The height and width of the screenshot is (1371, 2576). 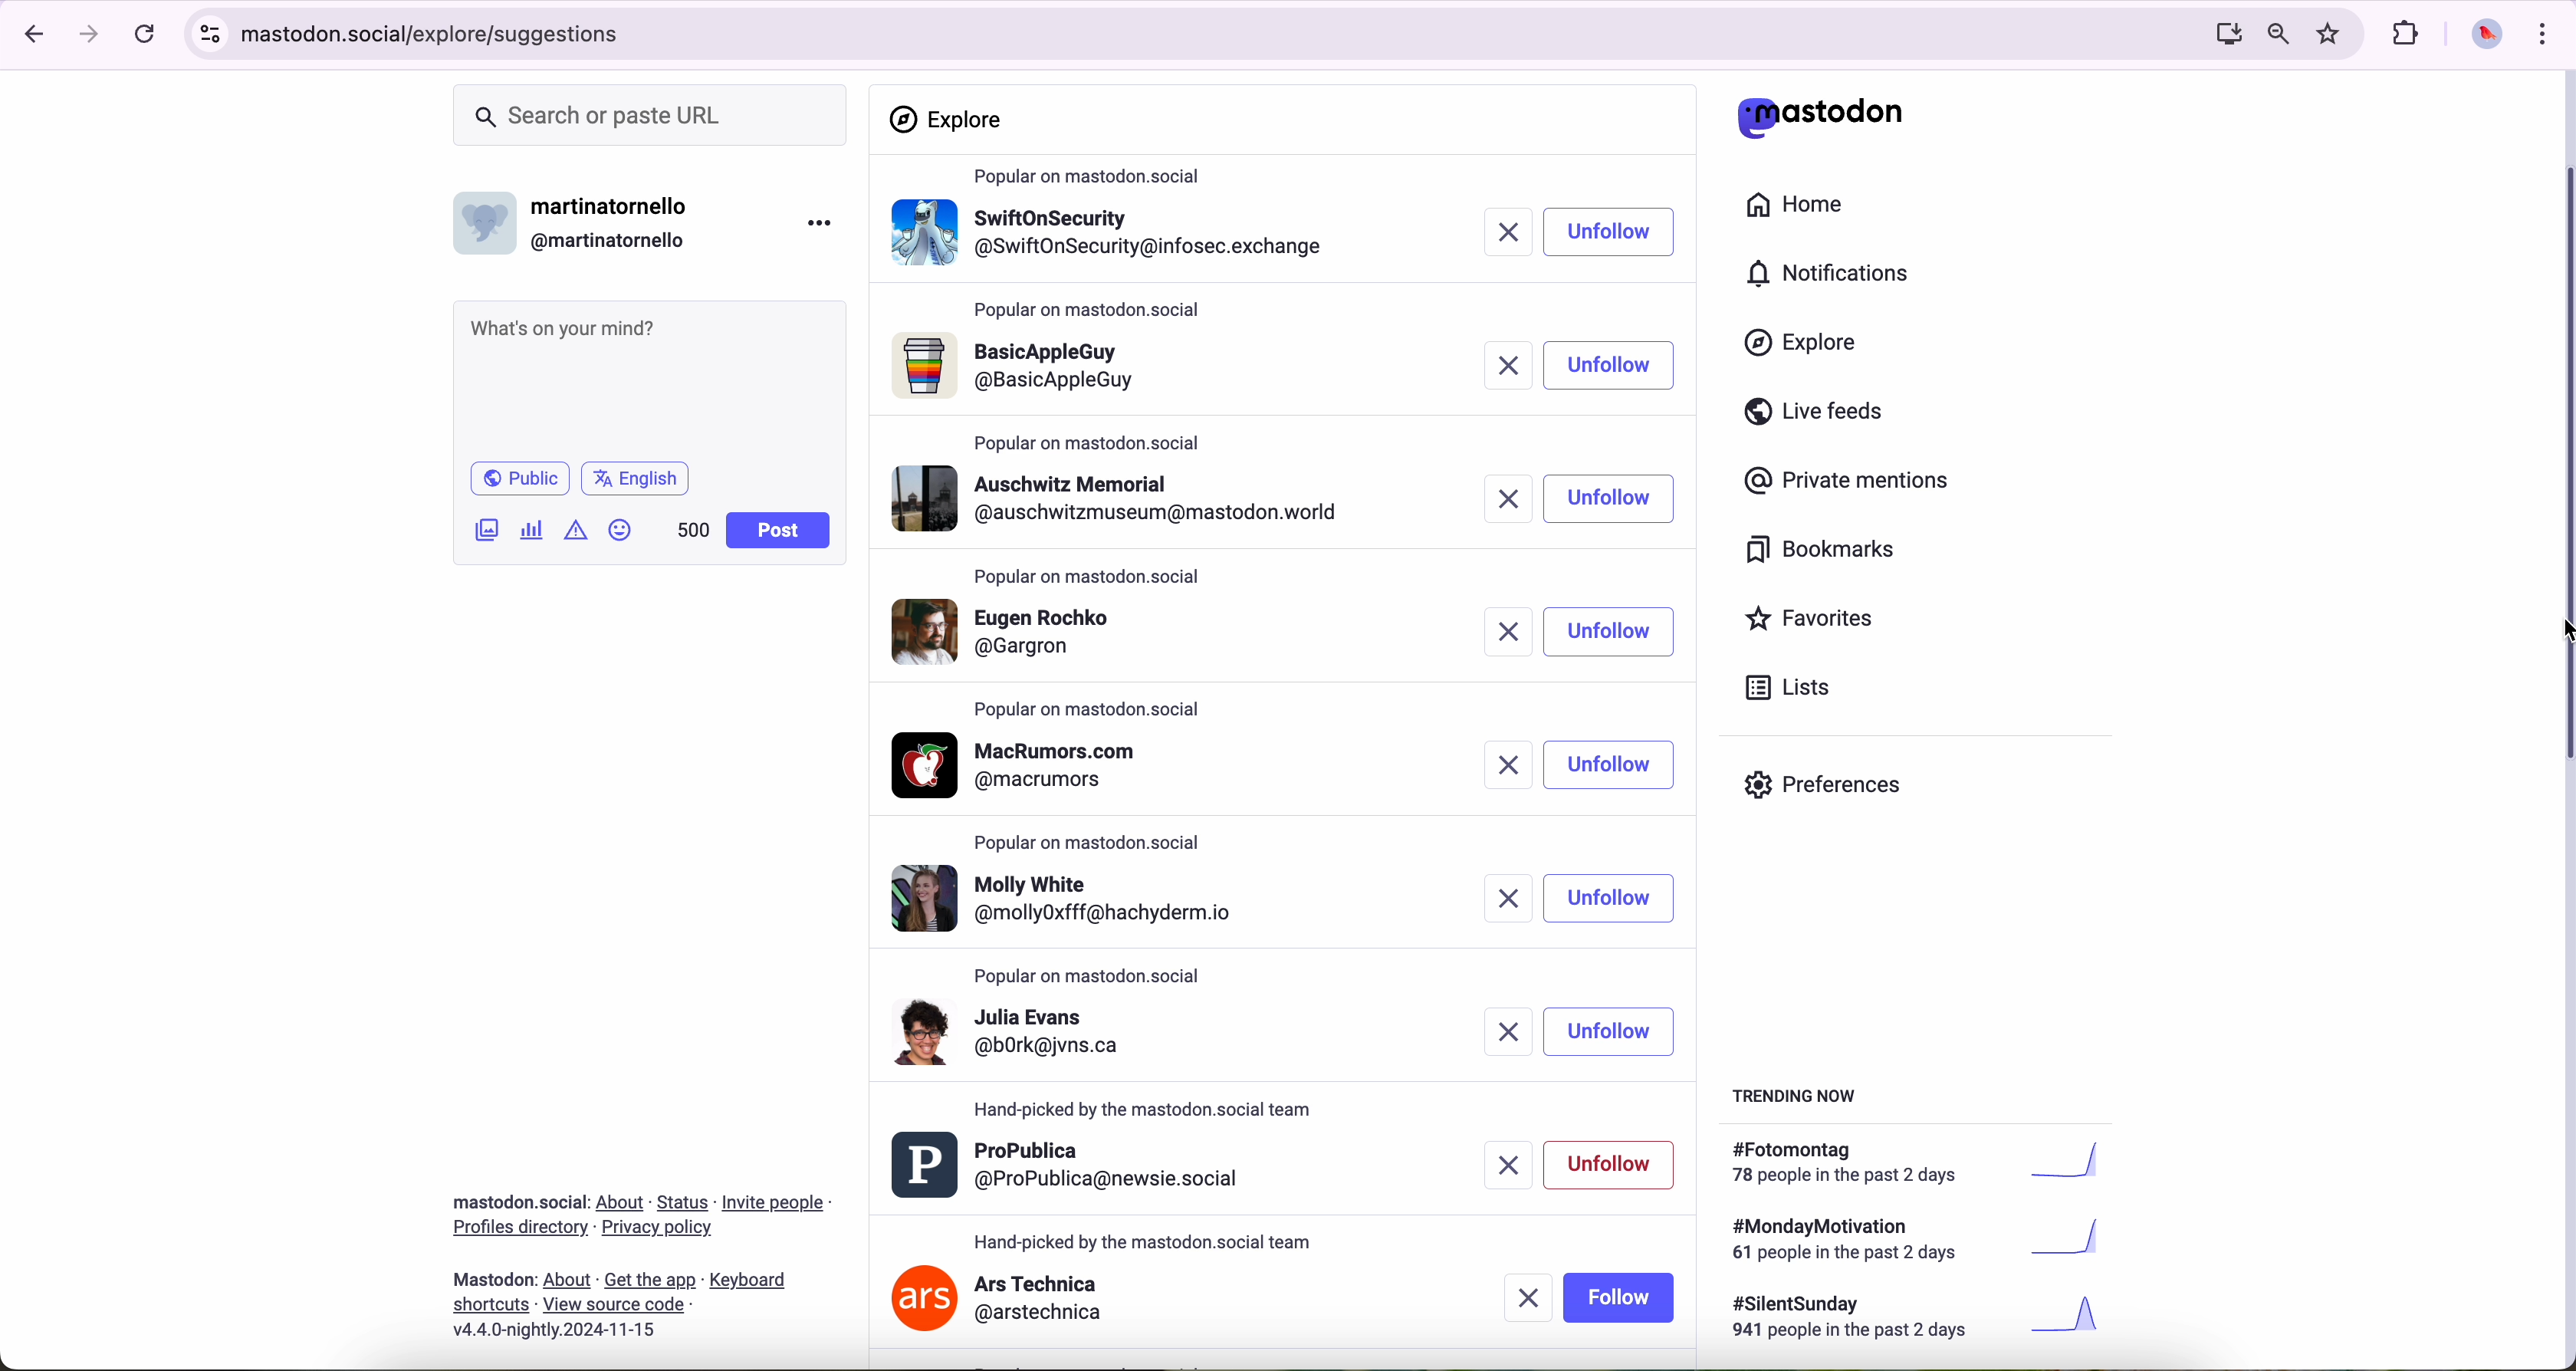 What do you see at coordinates (2481, 36) in the screenshot?
I see `profile picture` at bounding box center [2481, 36].